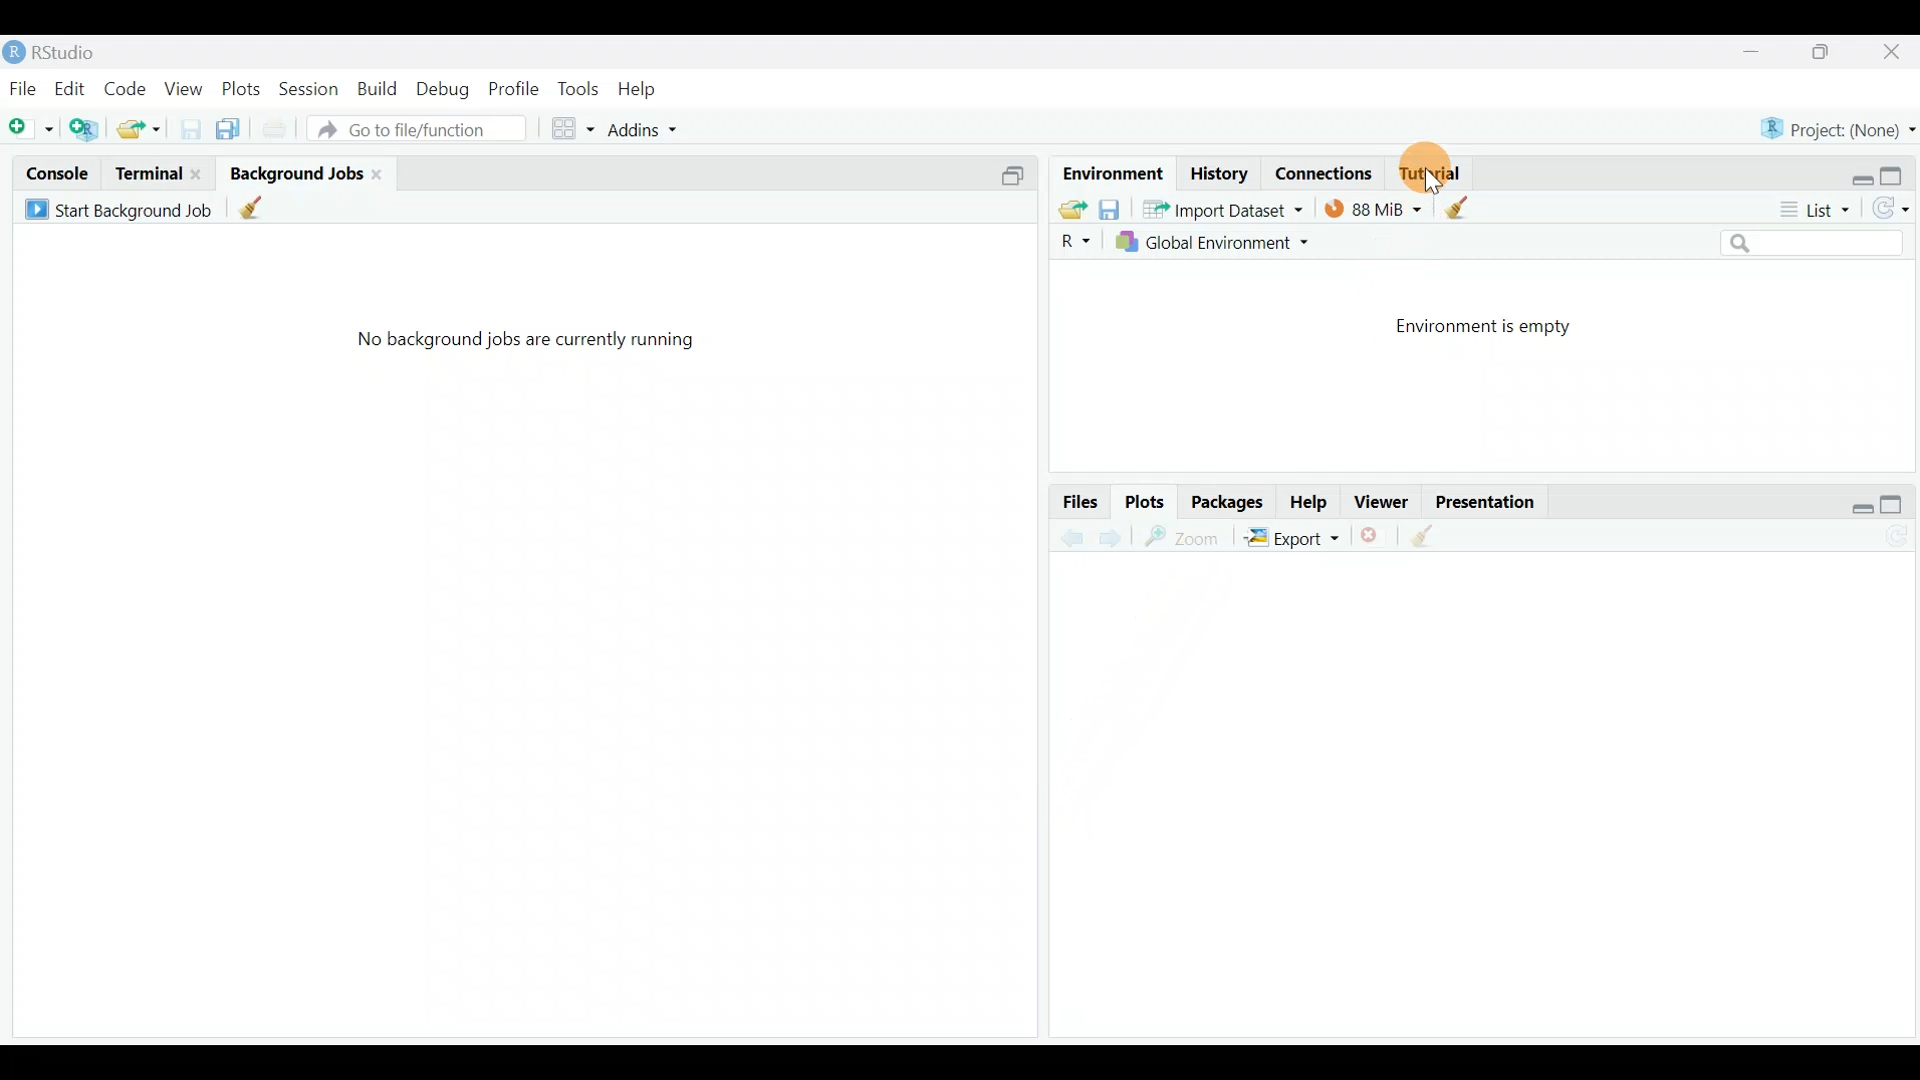  Describe the element at coordinates (1496, 323) in the screenshot. I see `Environment is empty` at that location.